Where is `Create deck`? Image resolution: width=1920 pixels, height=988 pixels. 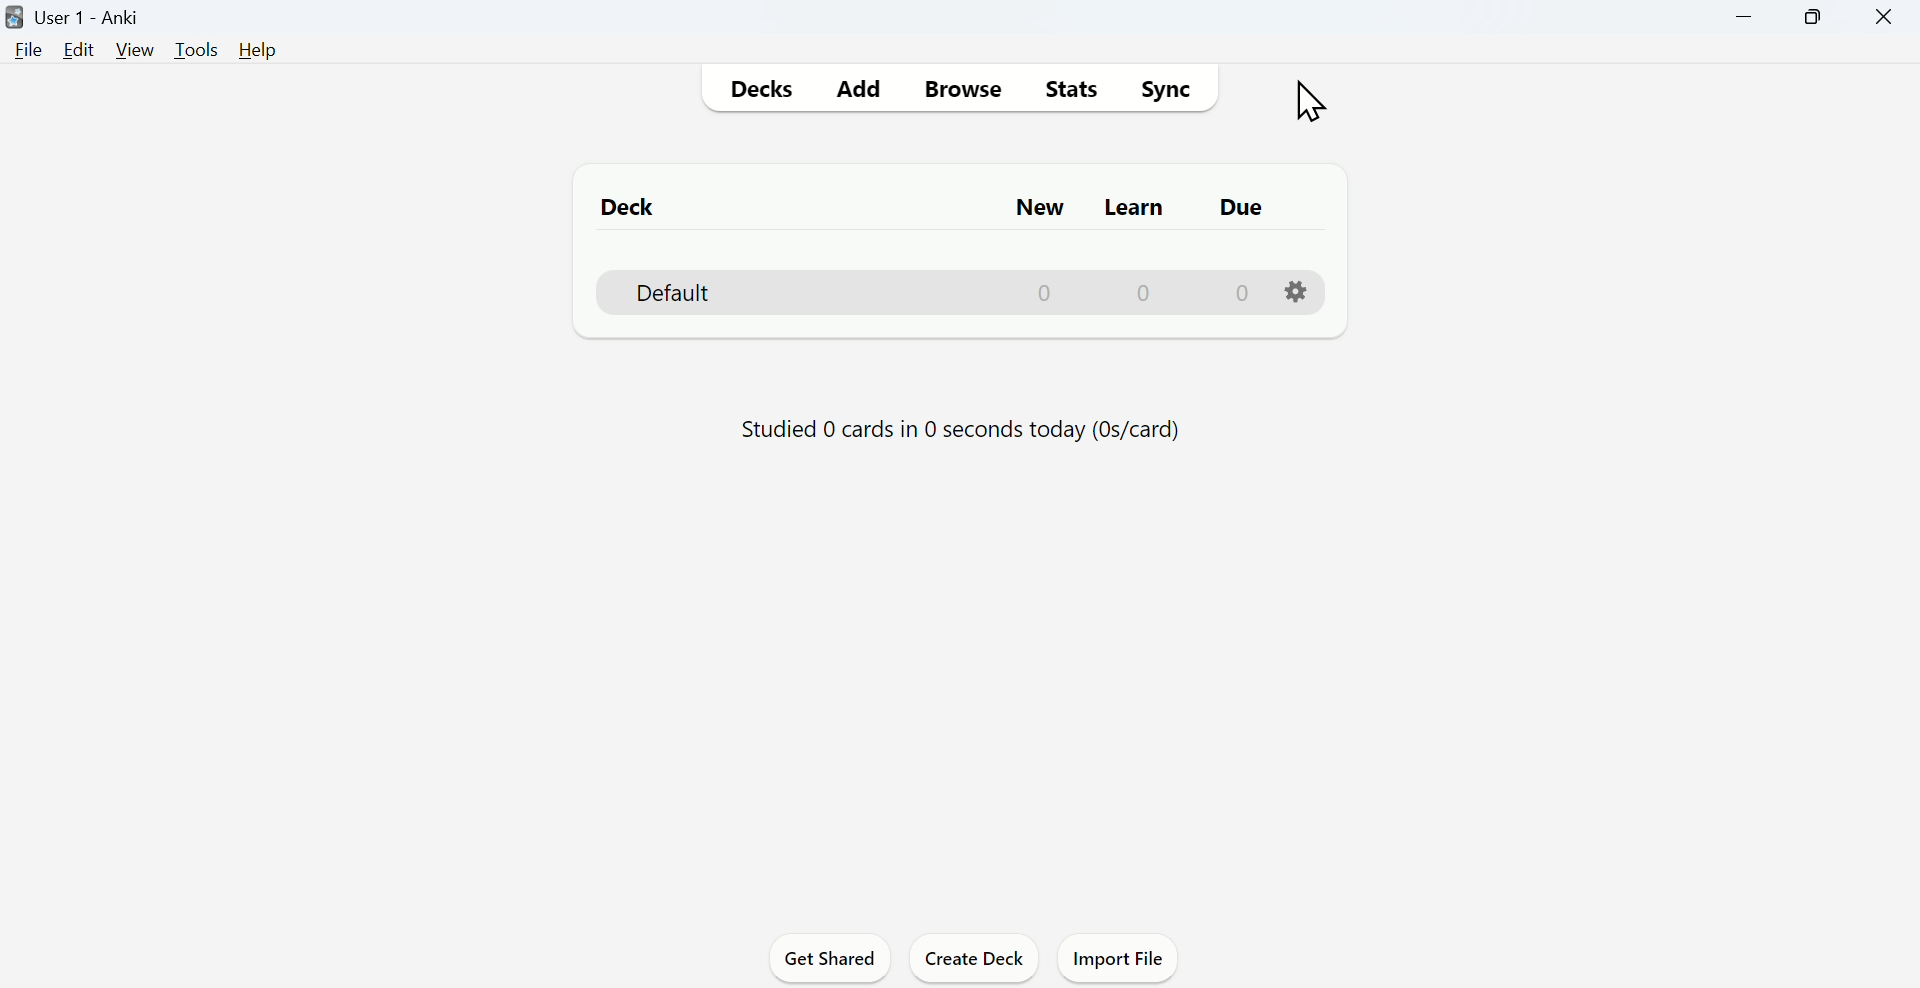 Create deck is located at coordinates (978, 960).